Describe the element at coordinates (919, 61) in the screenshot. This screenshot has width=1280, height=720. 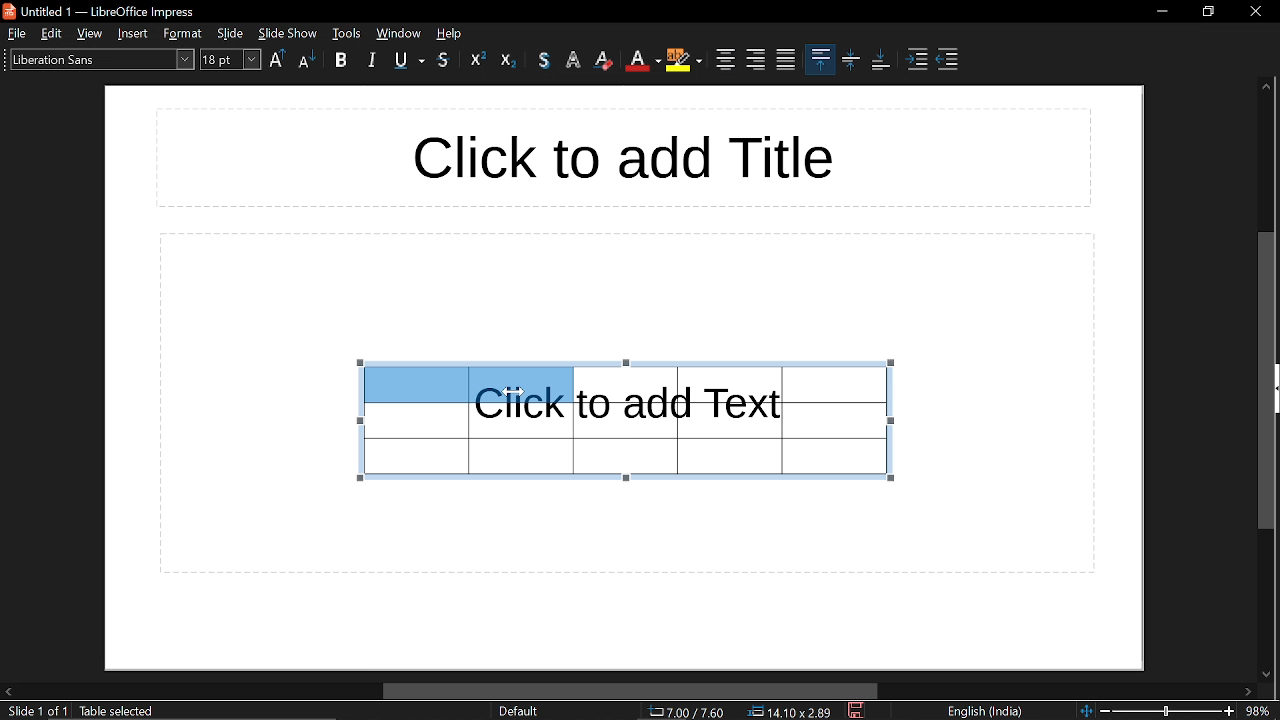
I see `Increase indent ` at that location.